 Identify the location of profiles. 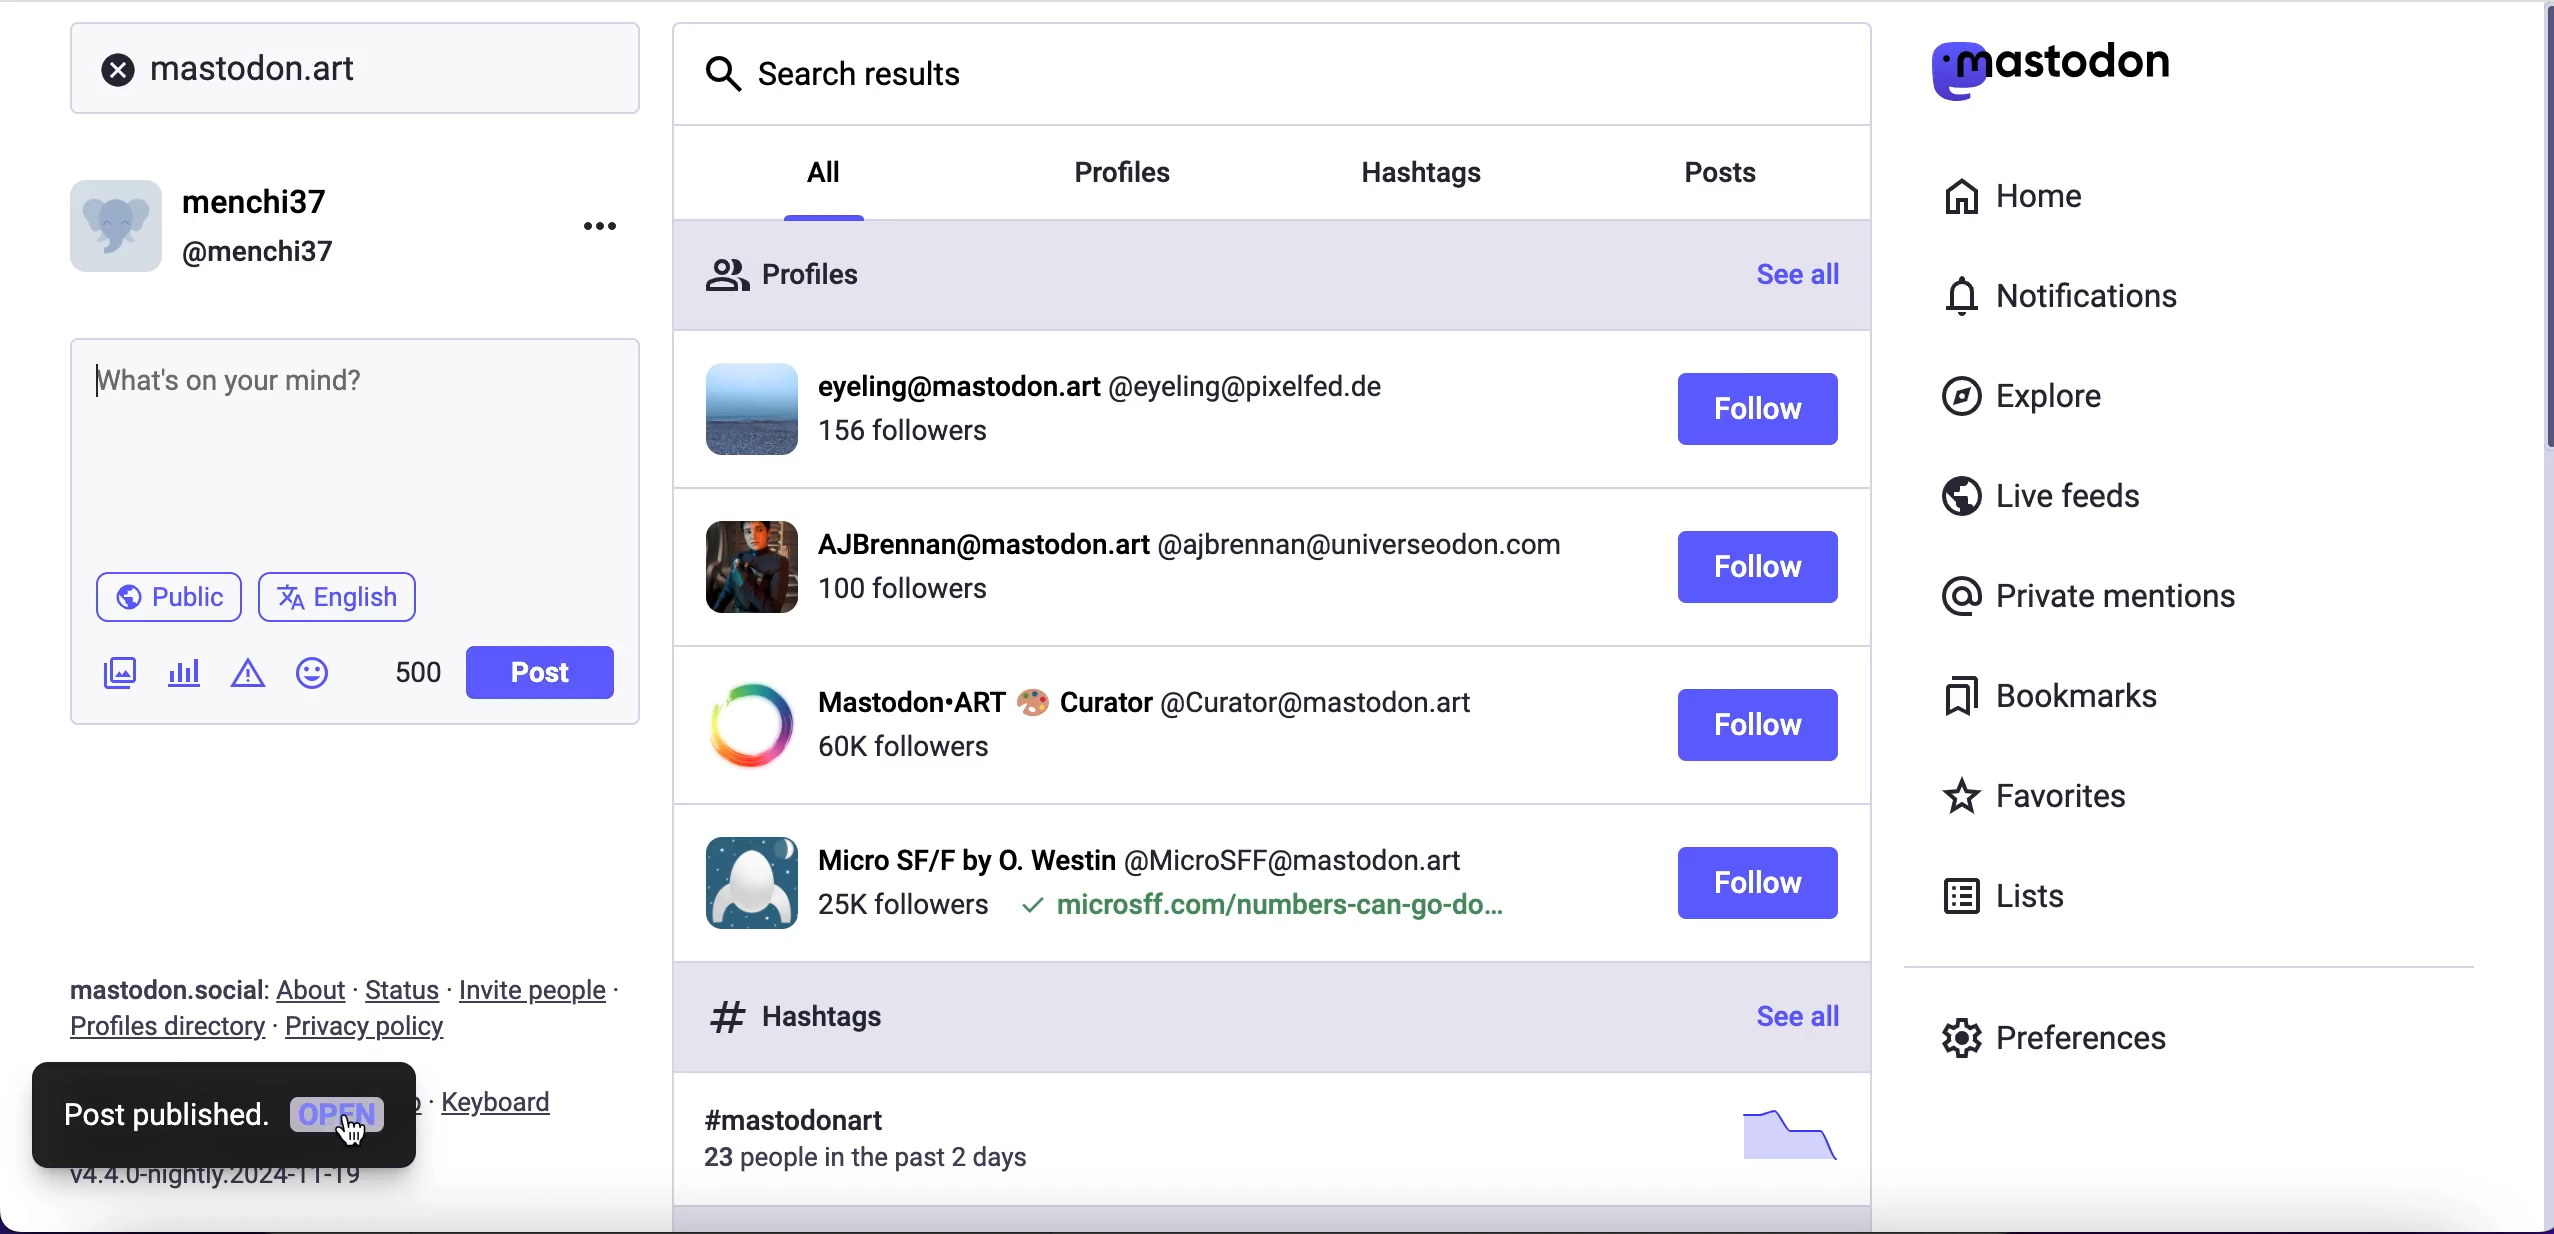
(1216, 274).